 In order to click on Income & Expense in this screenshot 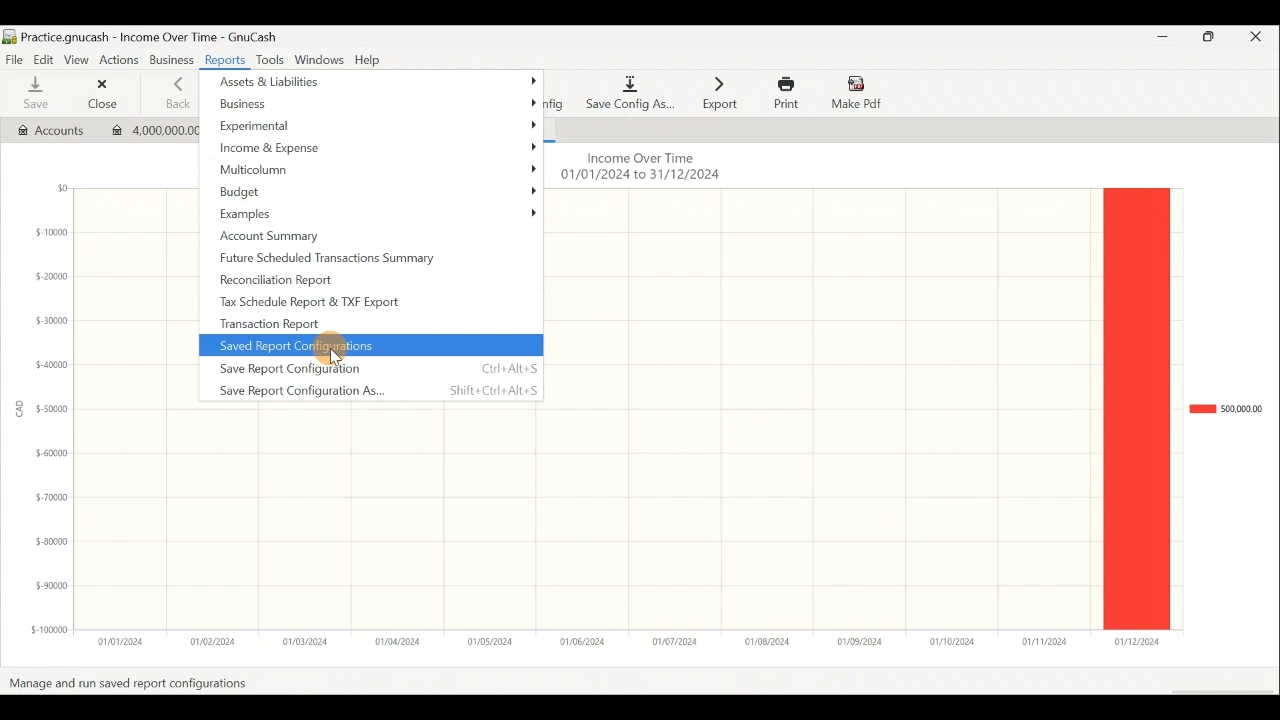, I will do `click(372, 149)`.